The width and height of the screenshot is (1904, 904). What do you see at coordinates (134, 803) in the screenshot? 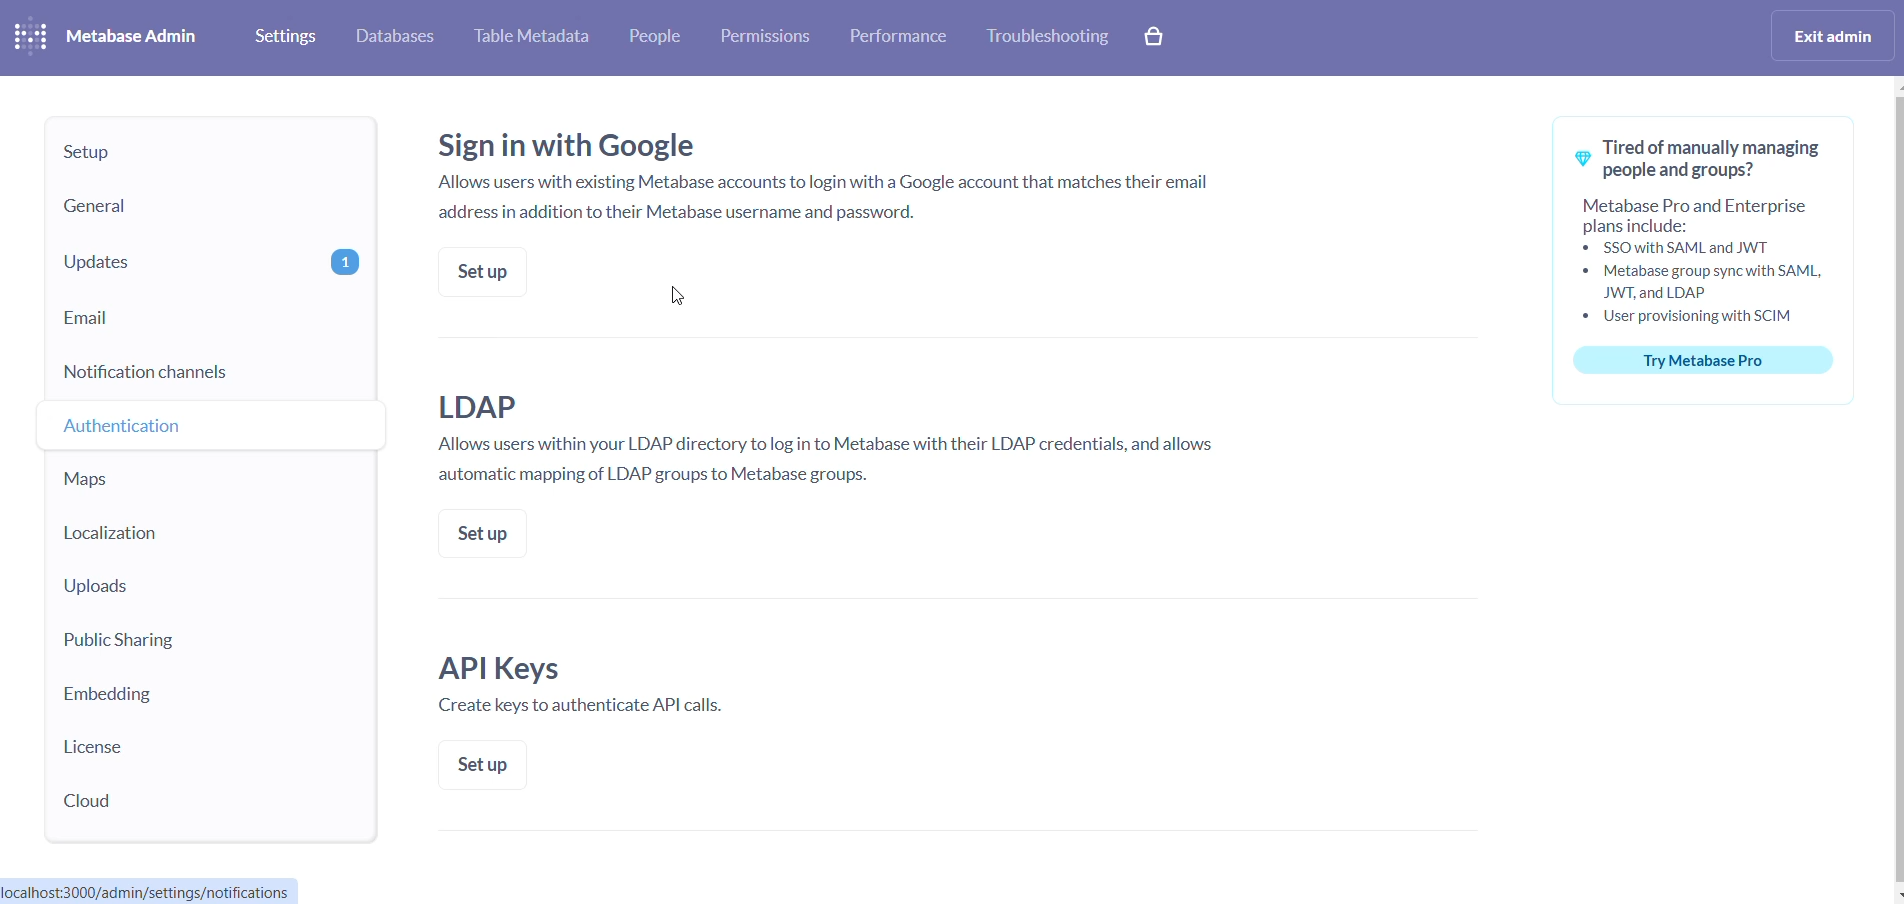
I see `cloud` at bounding box center [134, 803].